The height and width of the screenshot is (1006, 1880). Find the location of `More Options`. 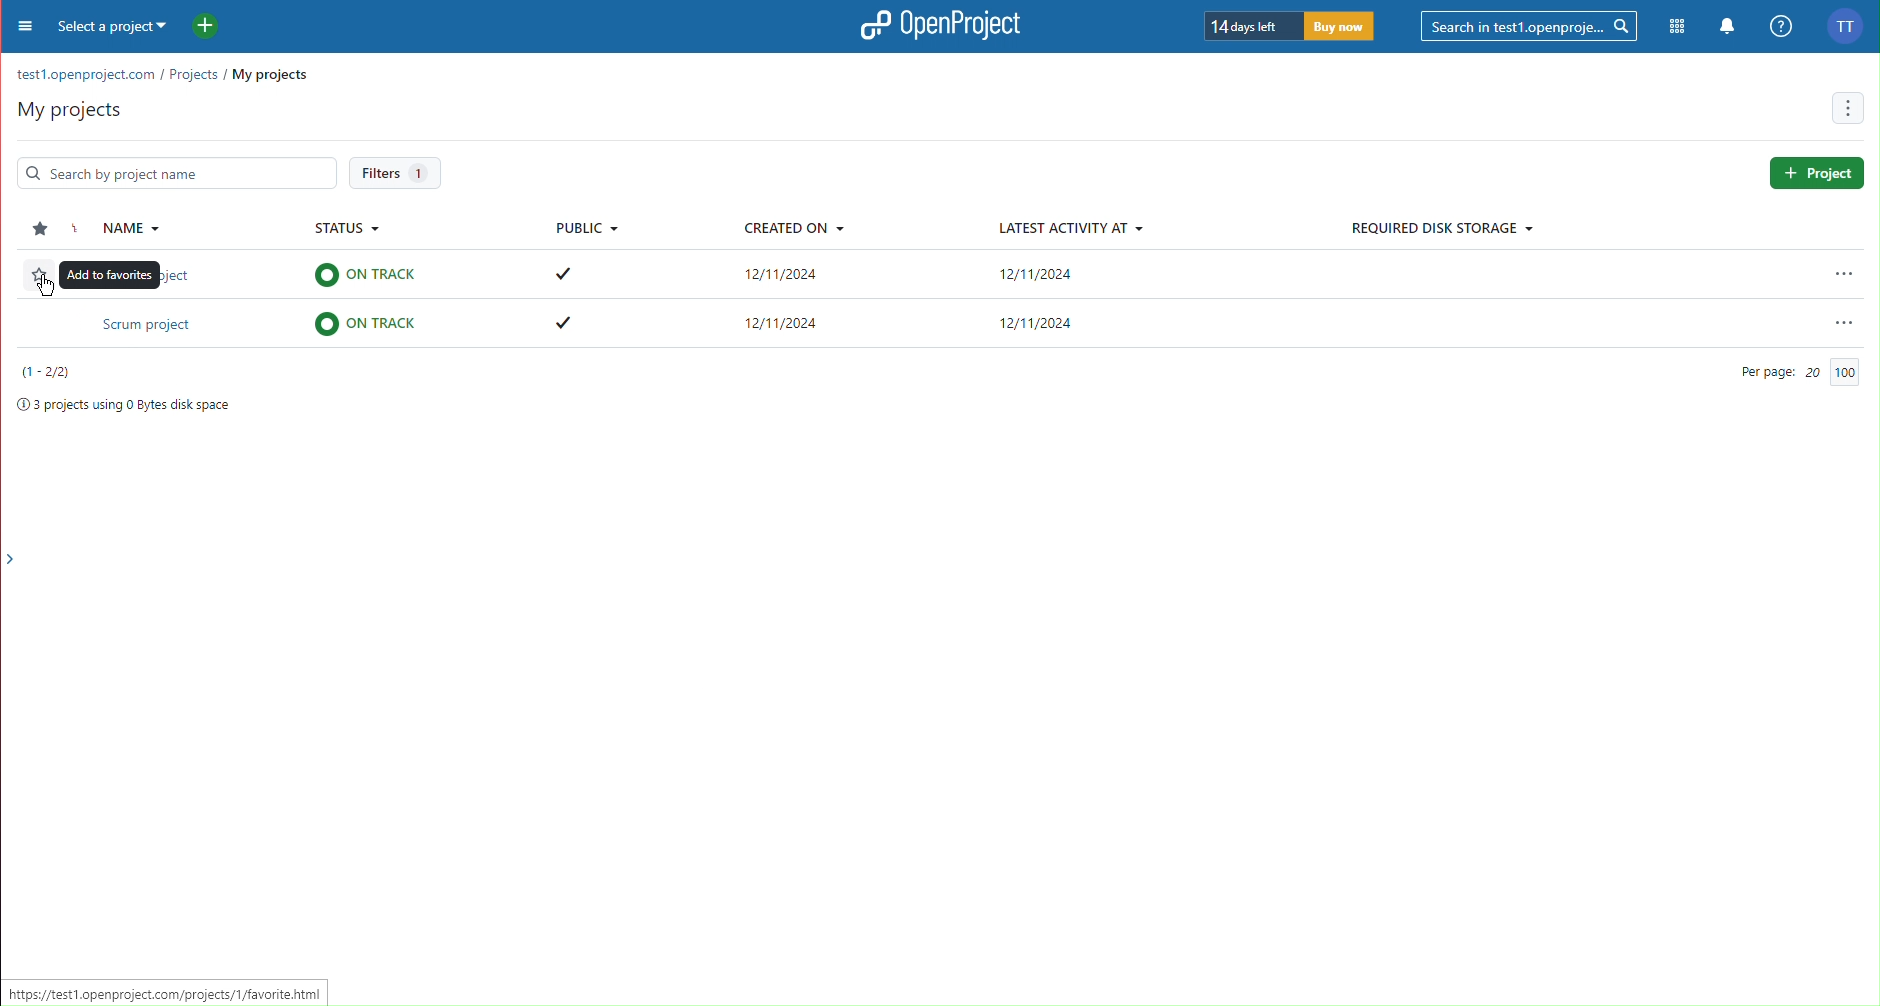

More Options is located at coordinates (1850, 108).